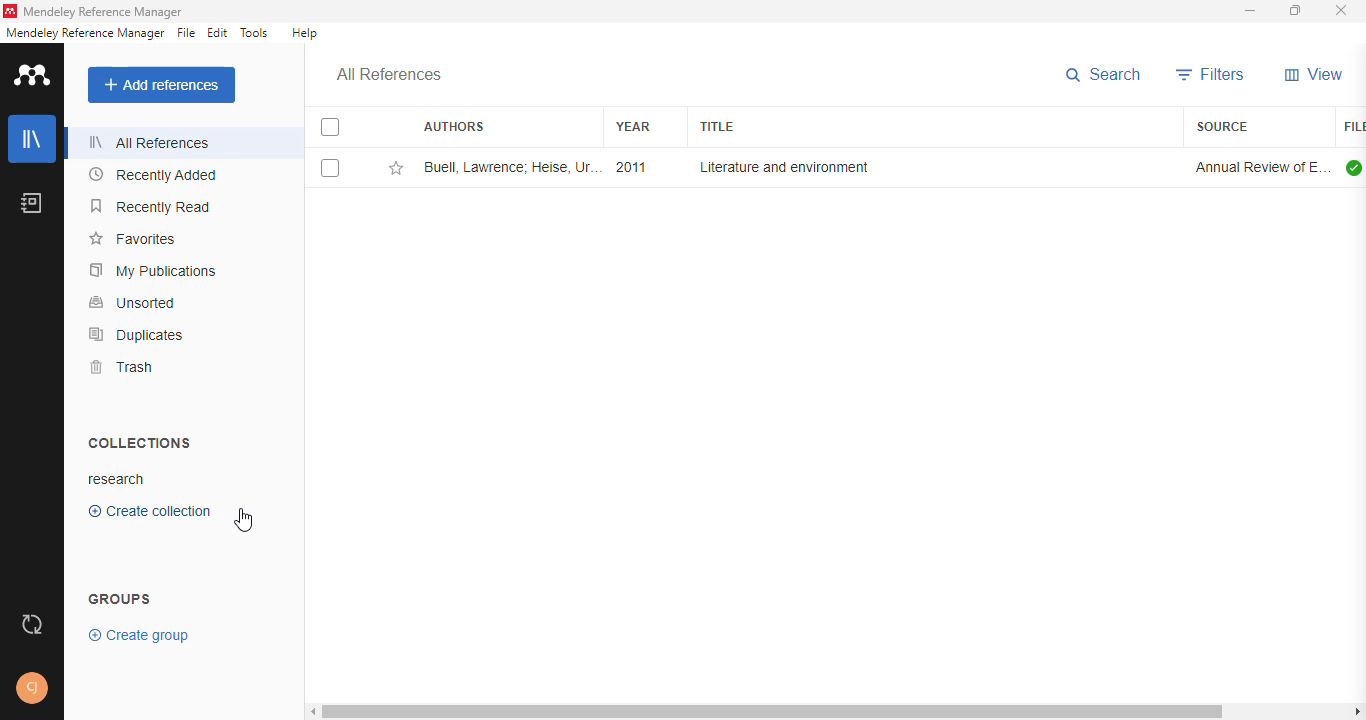  What do you see at coordinates (104, 12) in the screenshot?
I see `mendeley reference manager` at bounding box center [104, 12].